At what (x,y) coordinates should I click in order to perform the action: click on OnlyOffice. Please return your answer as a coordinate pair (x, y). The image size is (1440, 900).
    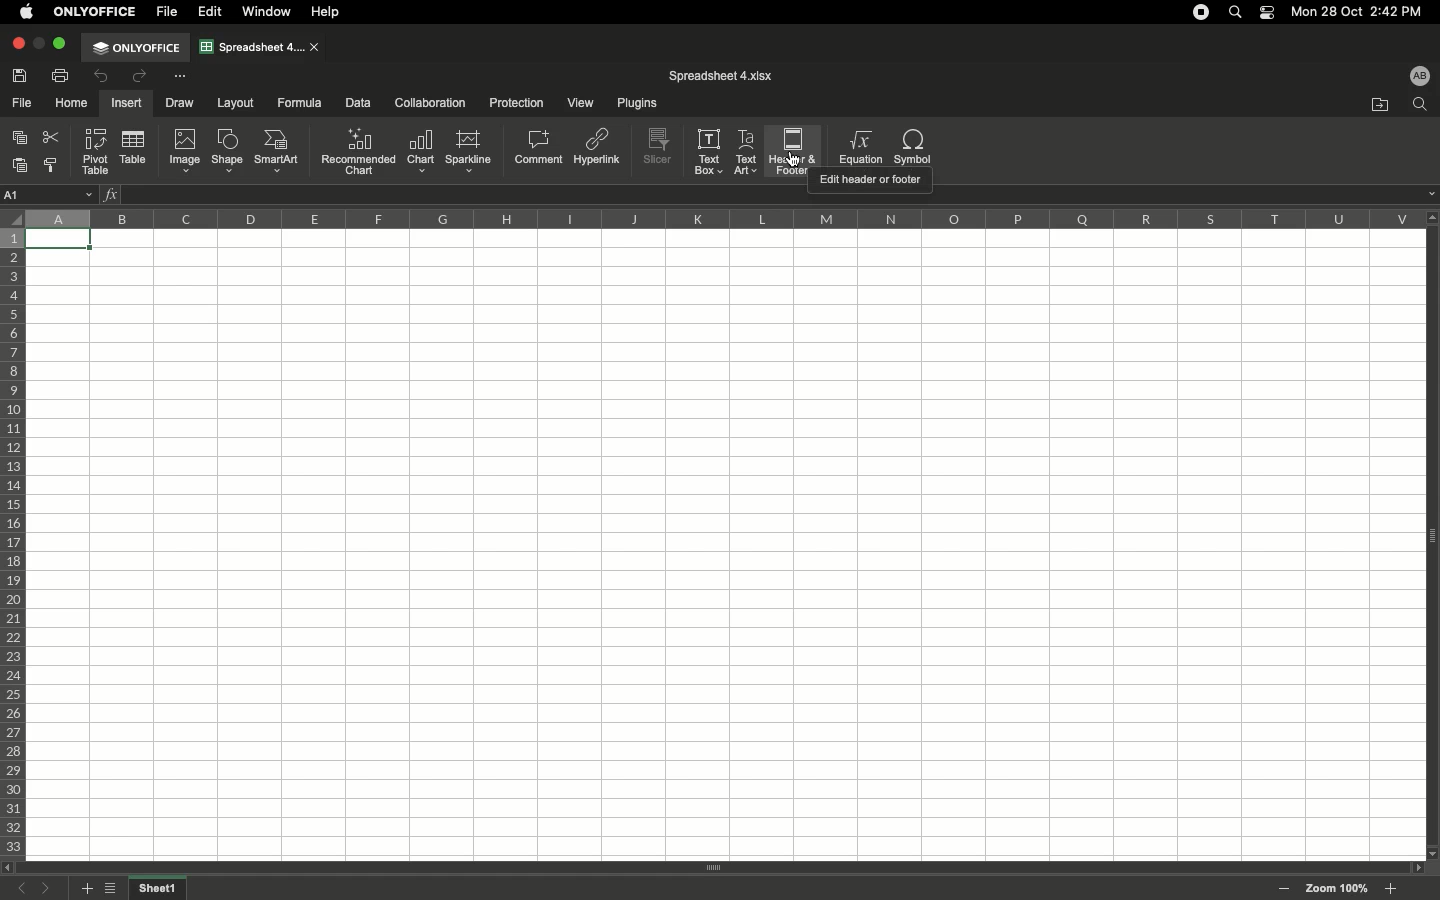
    Looking at the image, I should click on (96, 12).